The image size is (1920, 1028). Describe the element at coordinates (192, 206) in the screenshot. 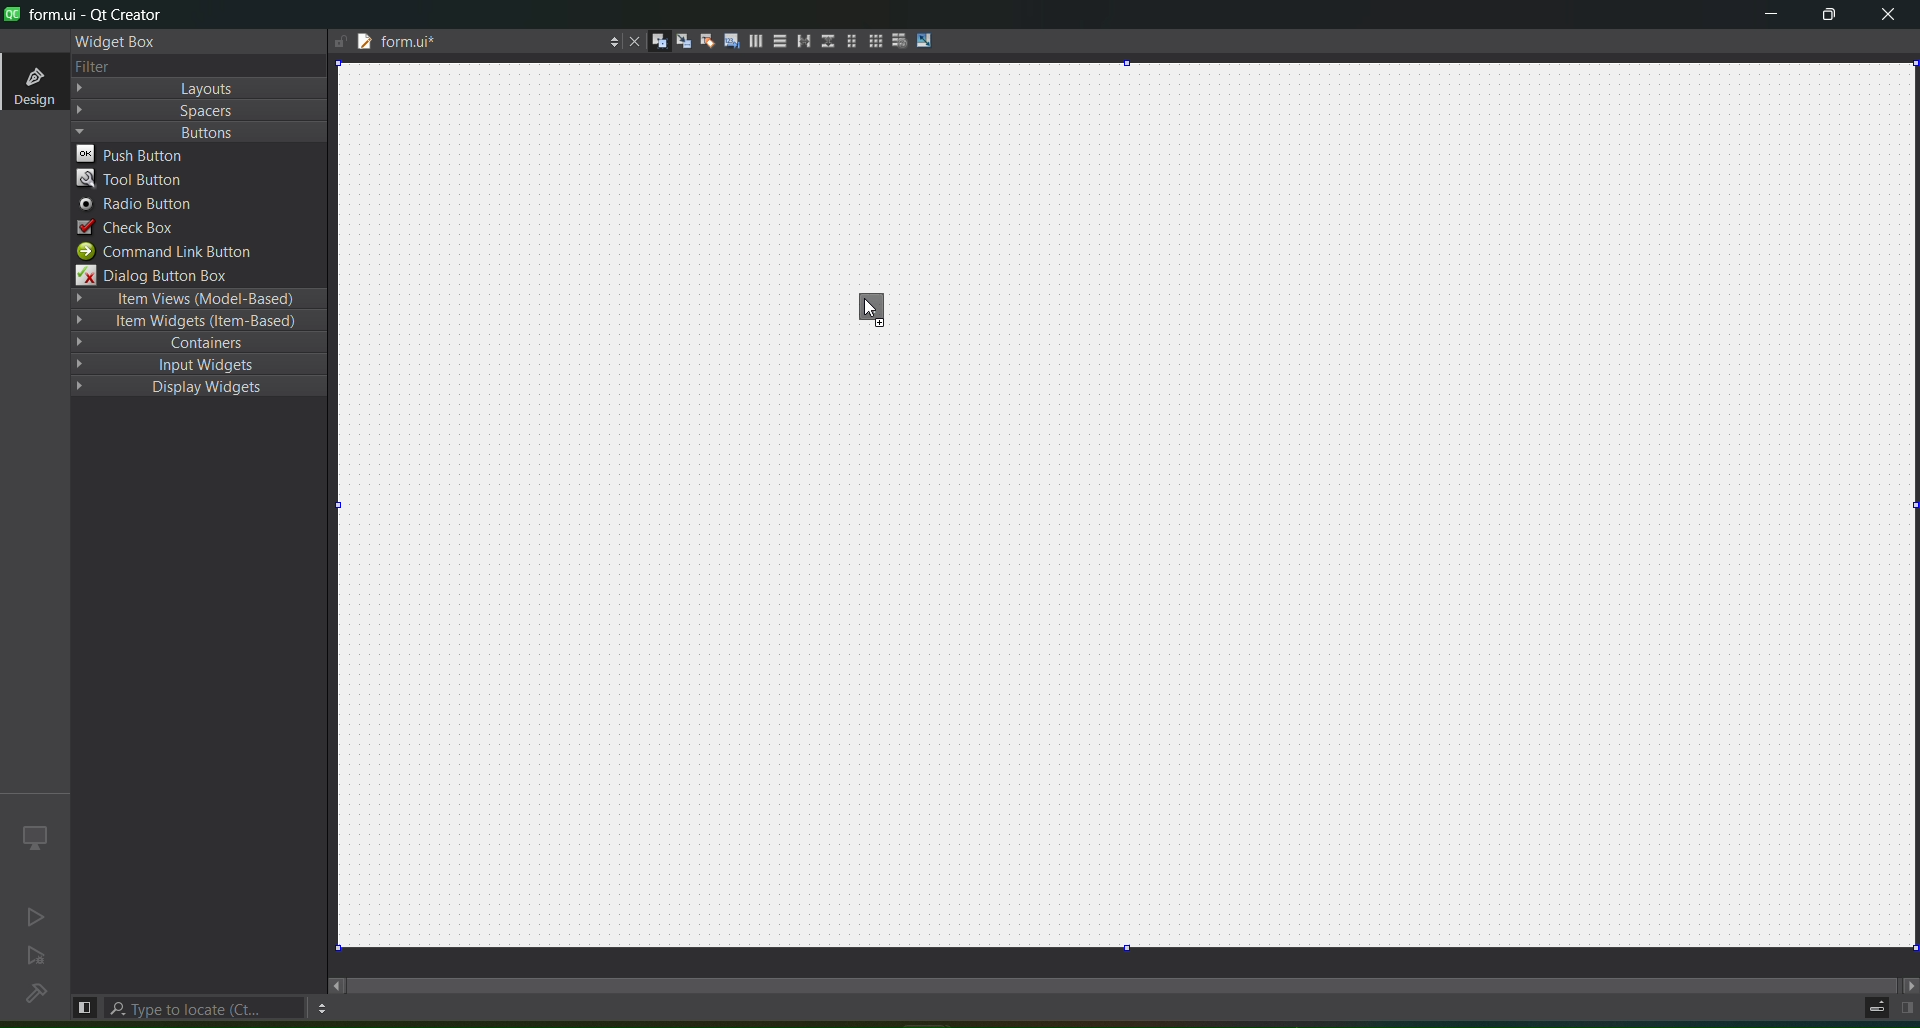

I see `radio button` at that location.